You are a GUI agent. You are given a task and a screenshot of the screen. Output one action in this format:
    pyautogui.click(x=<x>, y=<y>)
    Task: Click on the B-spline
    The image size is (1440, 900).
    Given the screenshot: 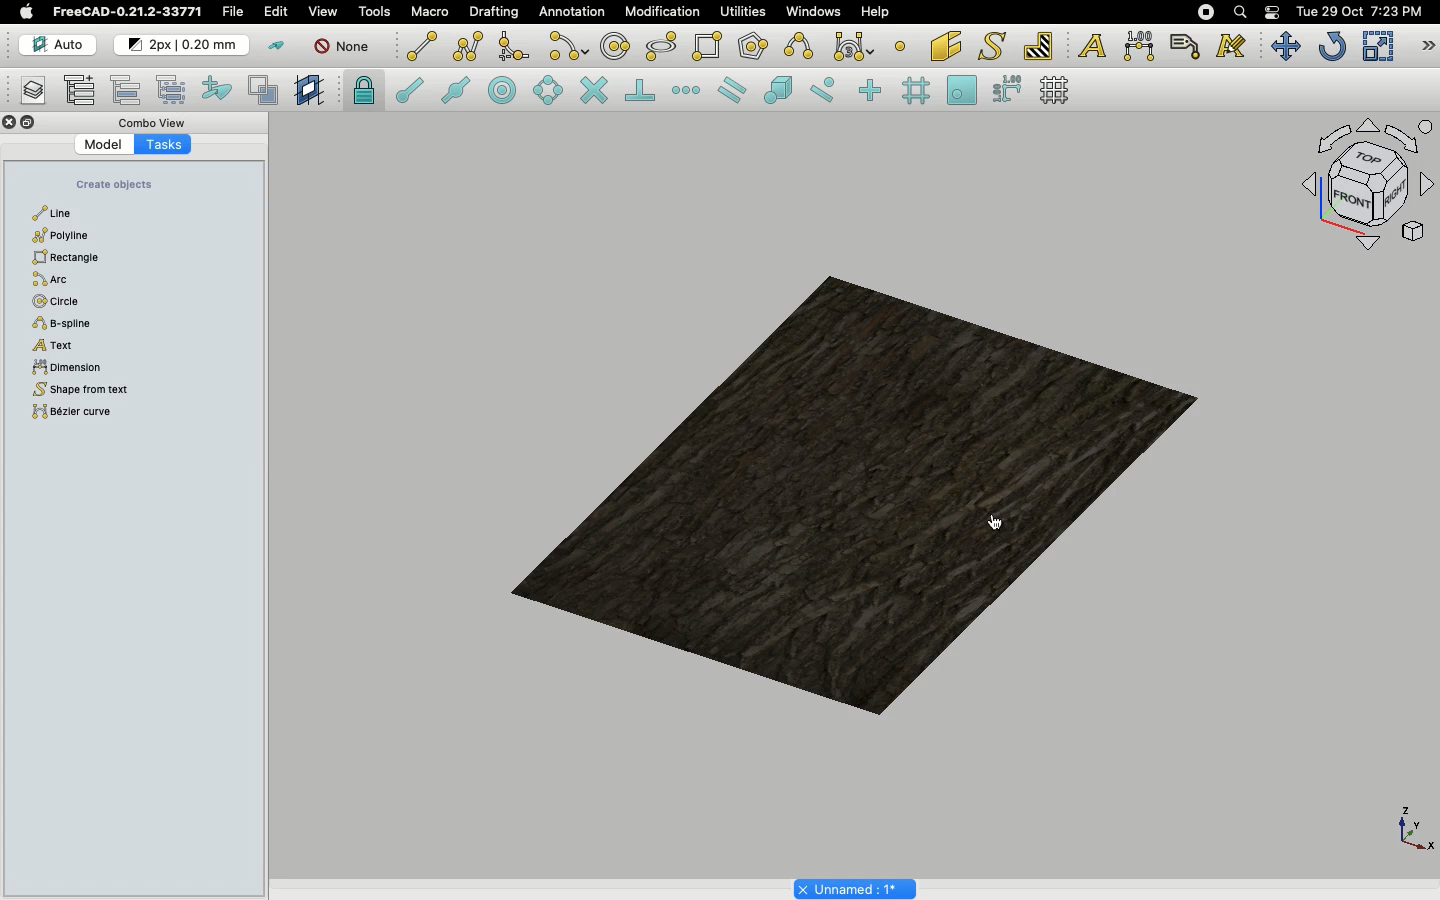 What is the action you would take?
    pyautogui.click(x=62, y=322)
    